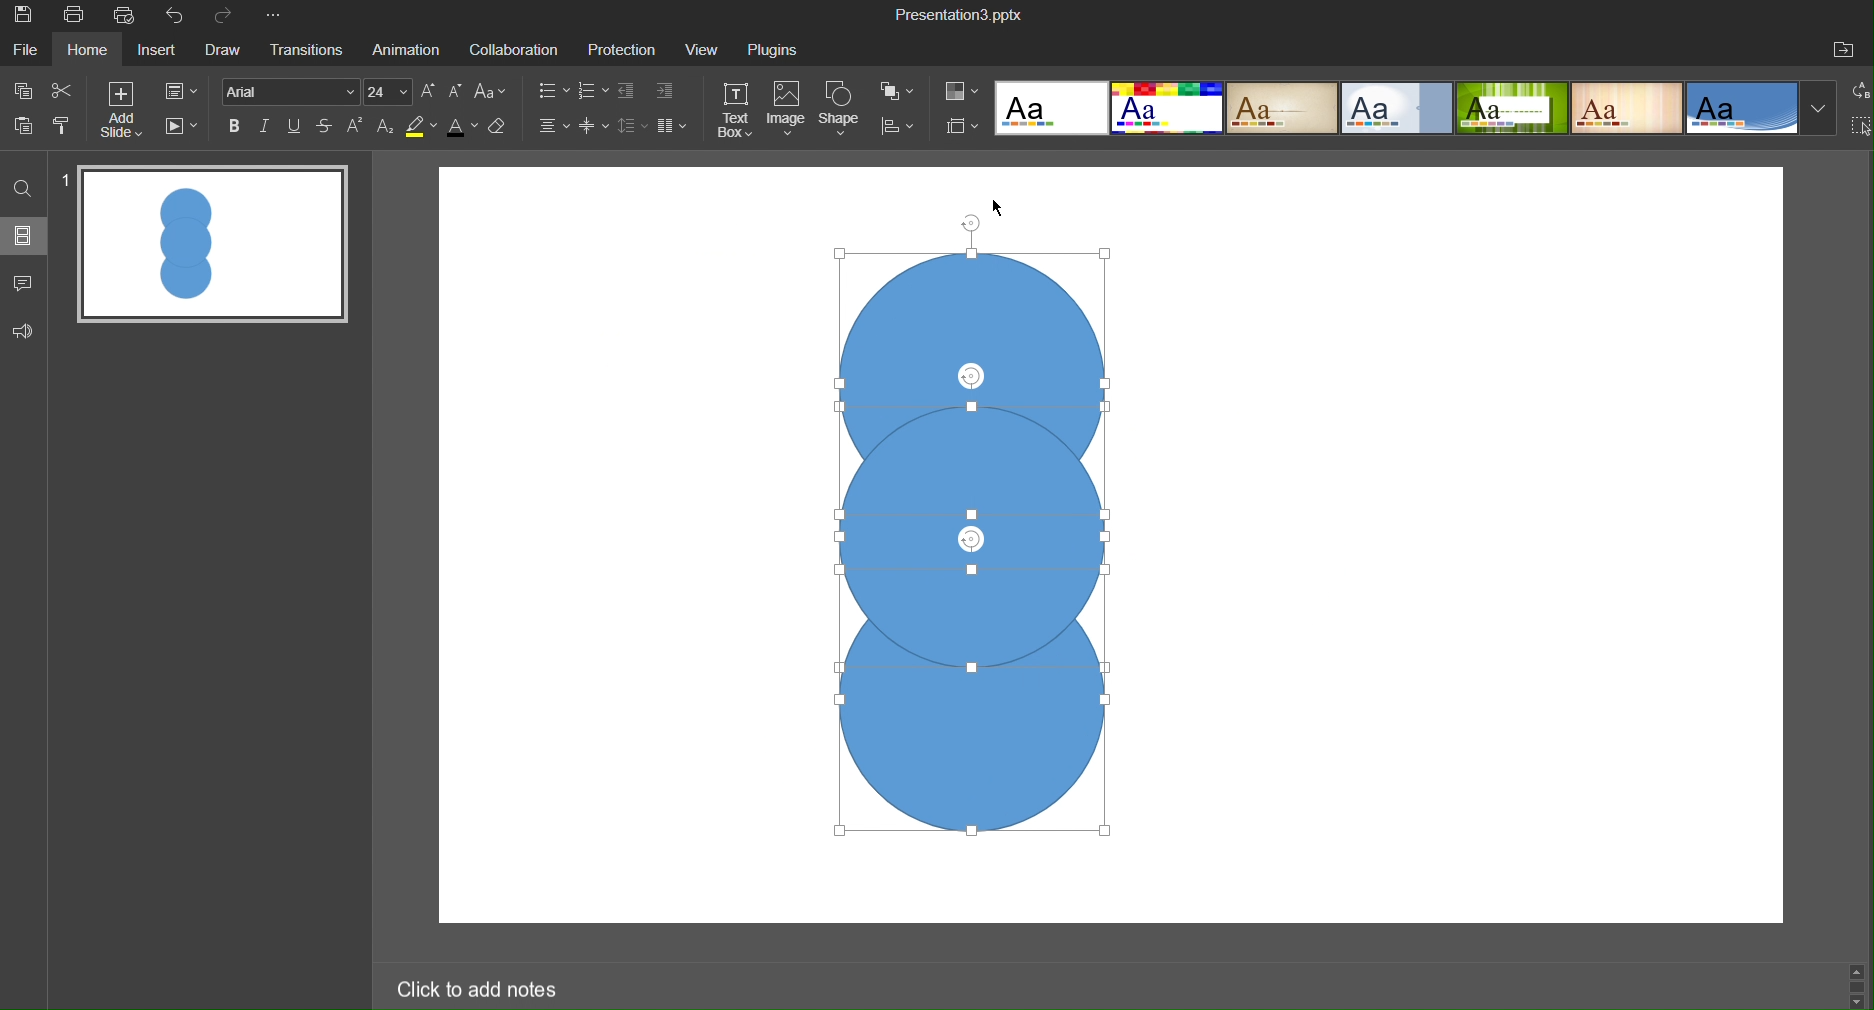  What do you see at coordinates (177, 15) in the screenshot?
I see `Undo` at bounding box center [177, 15].